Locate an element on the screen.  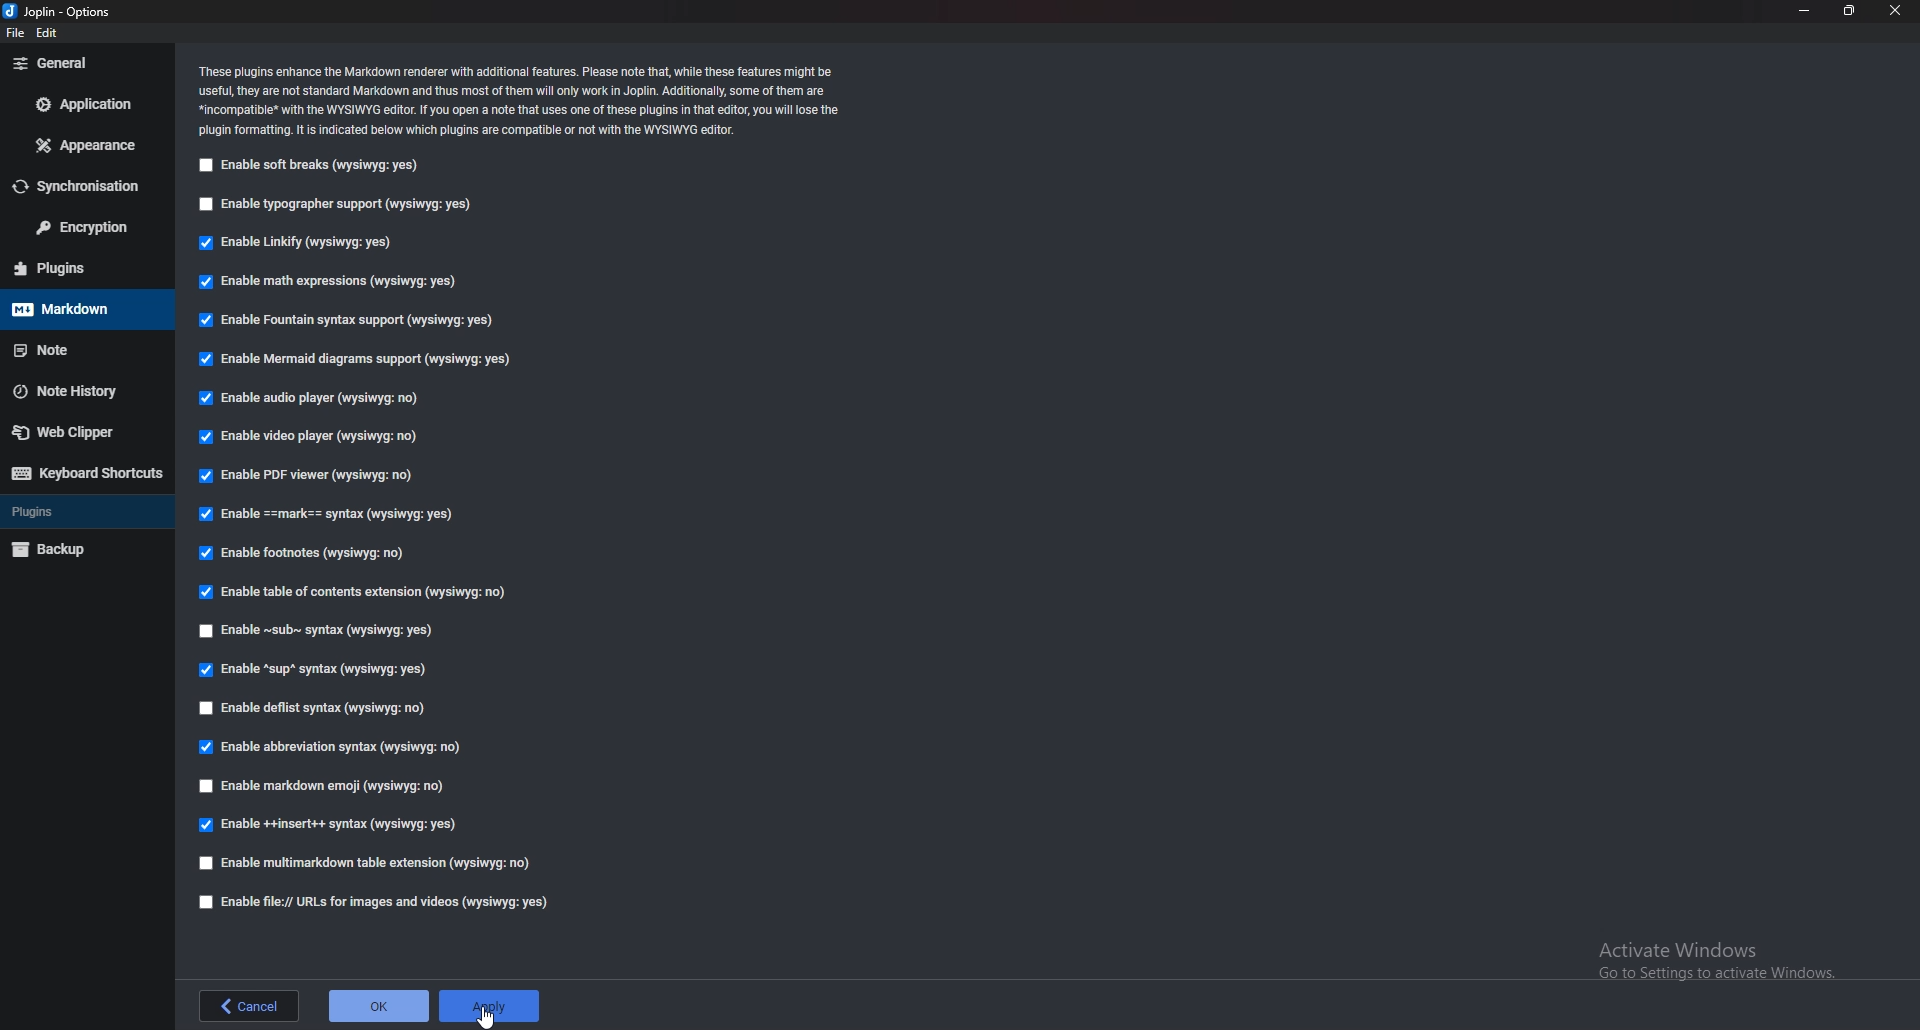
general is located at coordinates (88, 64).